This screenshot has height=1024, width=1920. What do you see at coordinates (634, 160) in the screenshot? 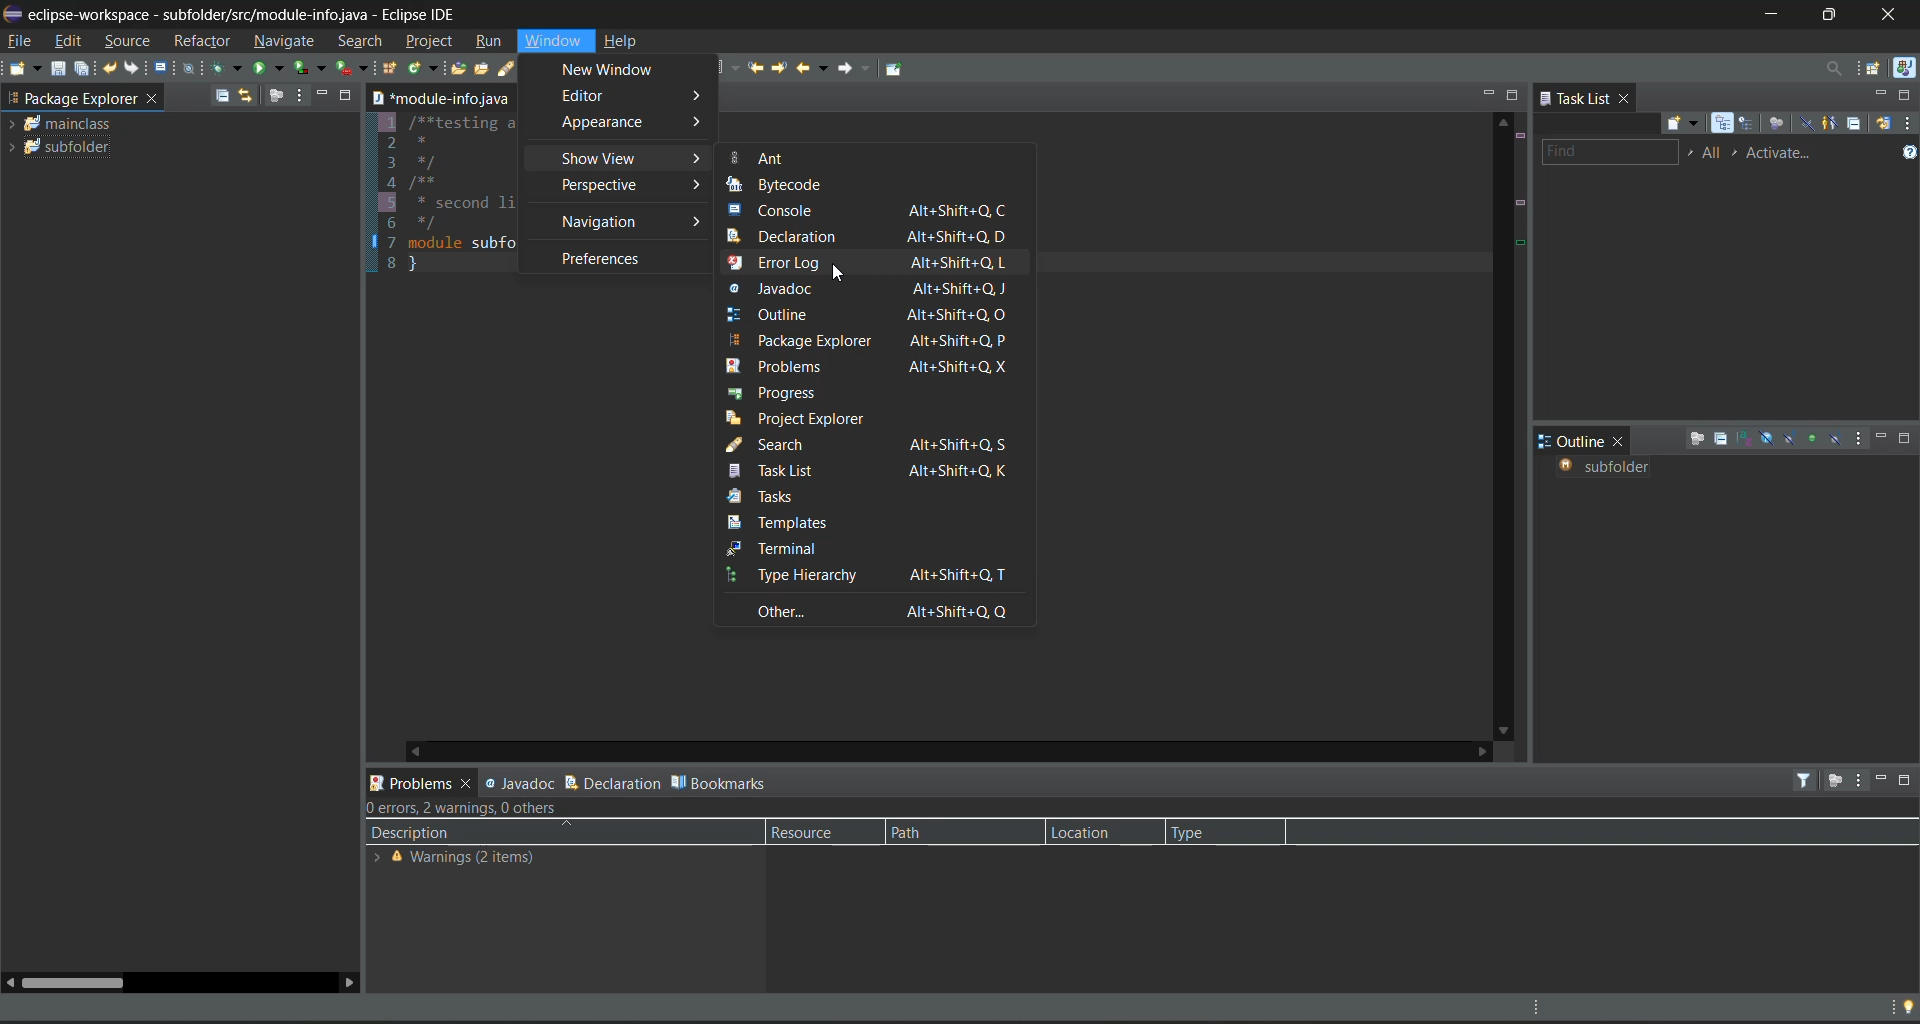
I see `show view` at bounding box center [634, 160].